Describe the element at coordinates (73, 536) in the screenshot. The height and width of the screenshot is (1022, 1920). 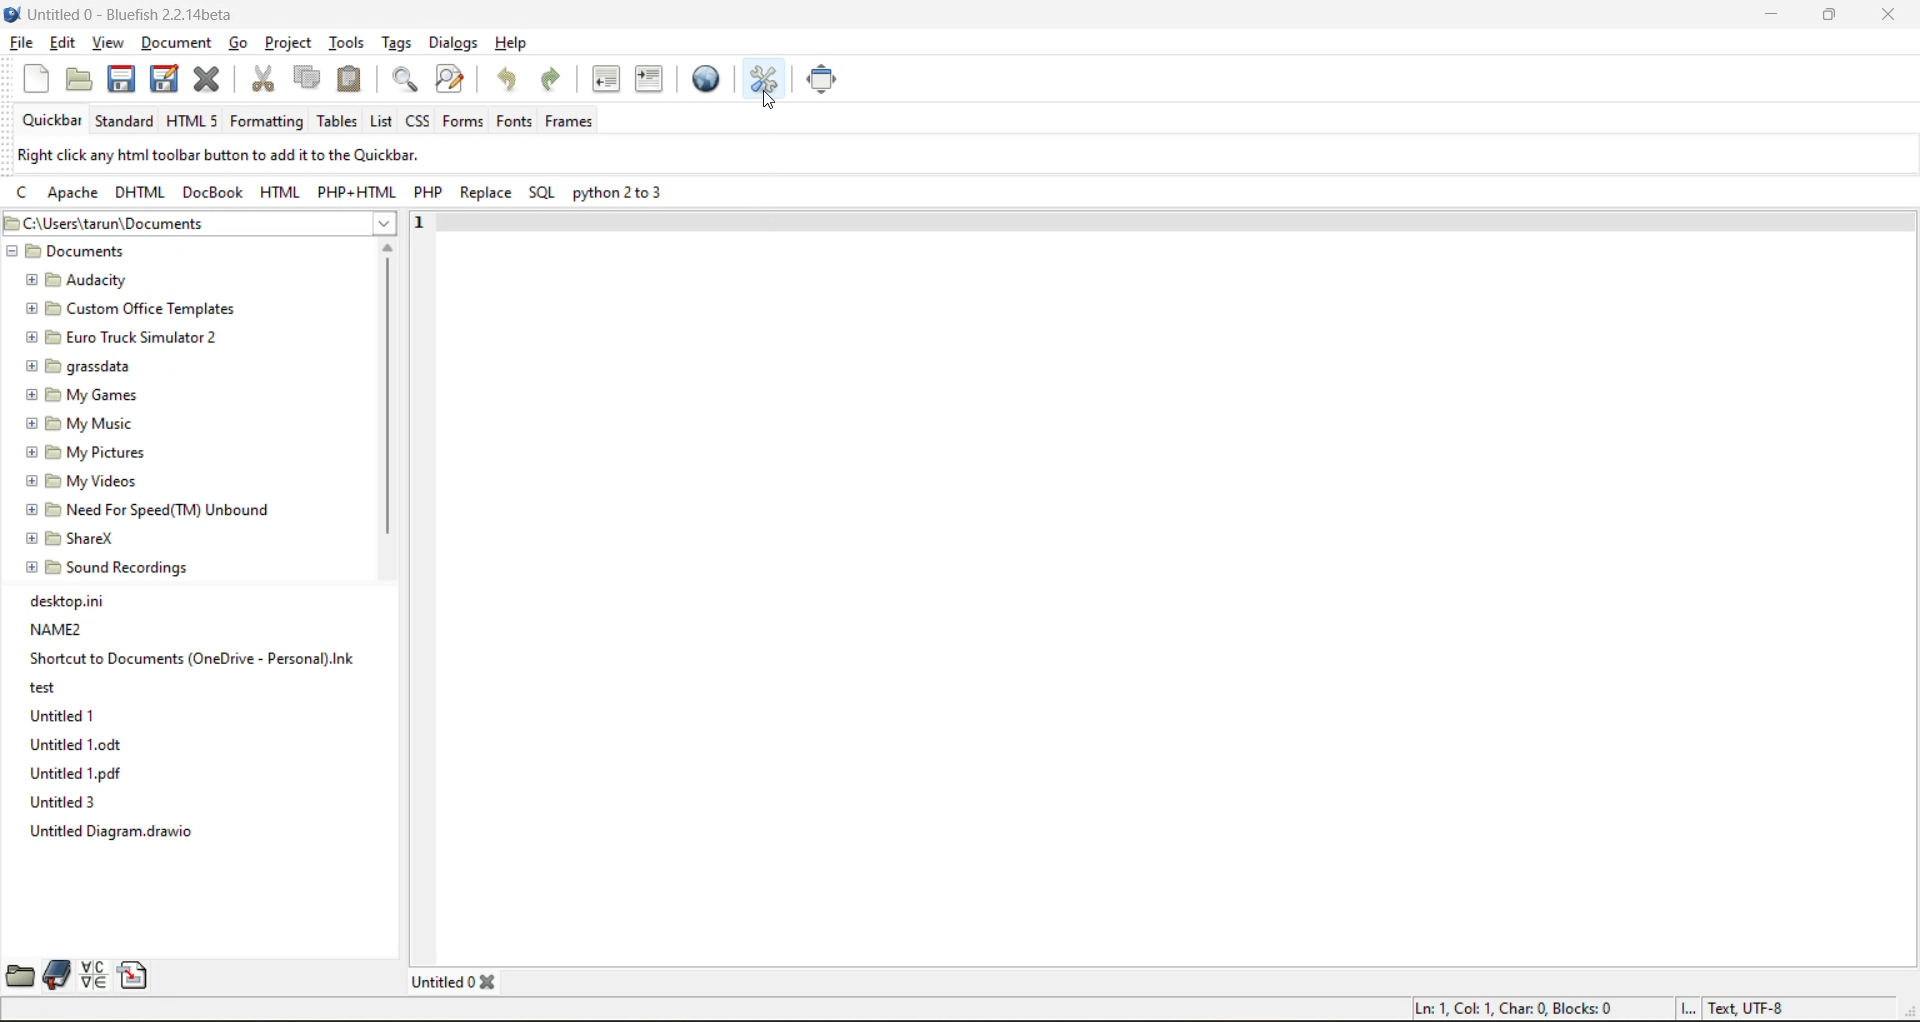
I see `® EB ShareX` at that location.